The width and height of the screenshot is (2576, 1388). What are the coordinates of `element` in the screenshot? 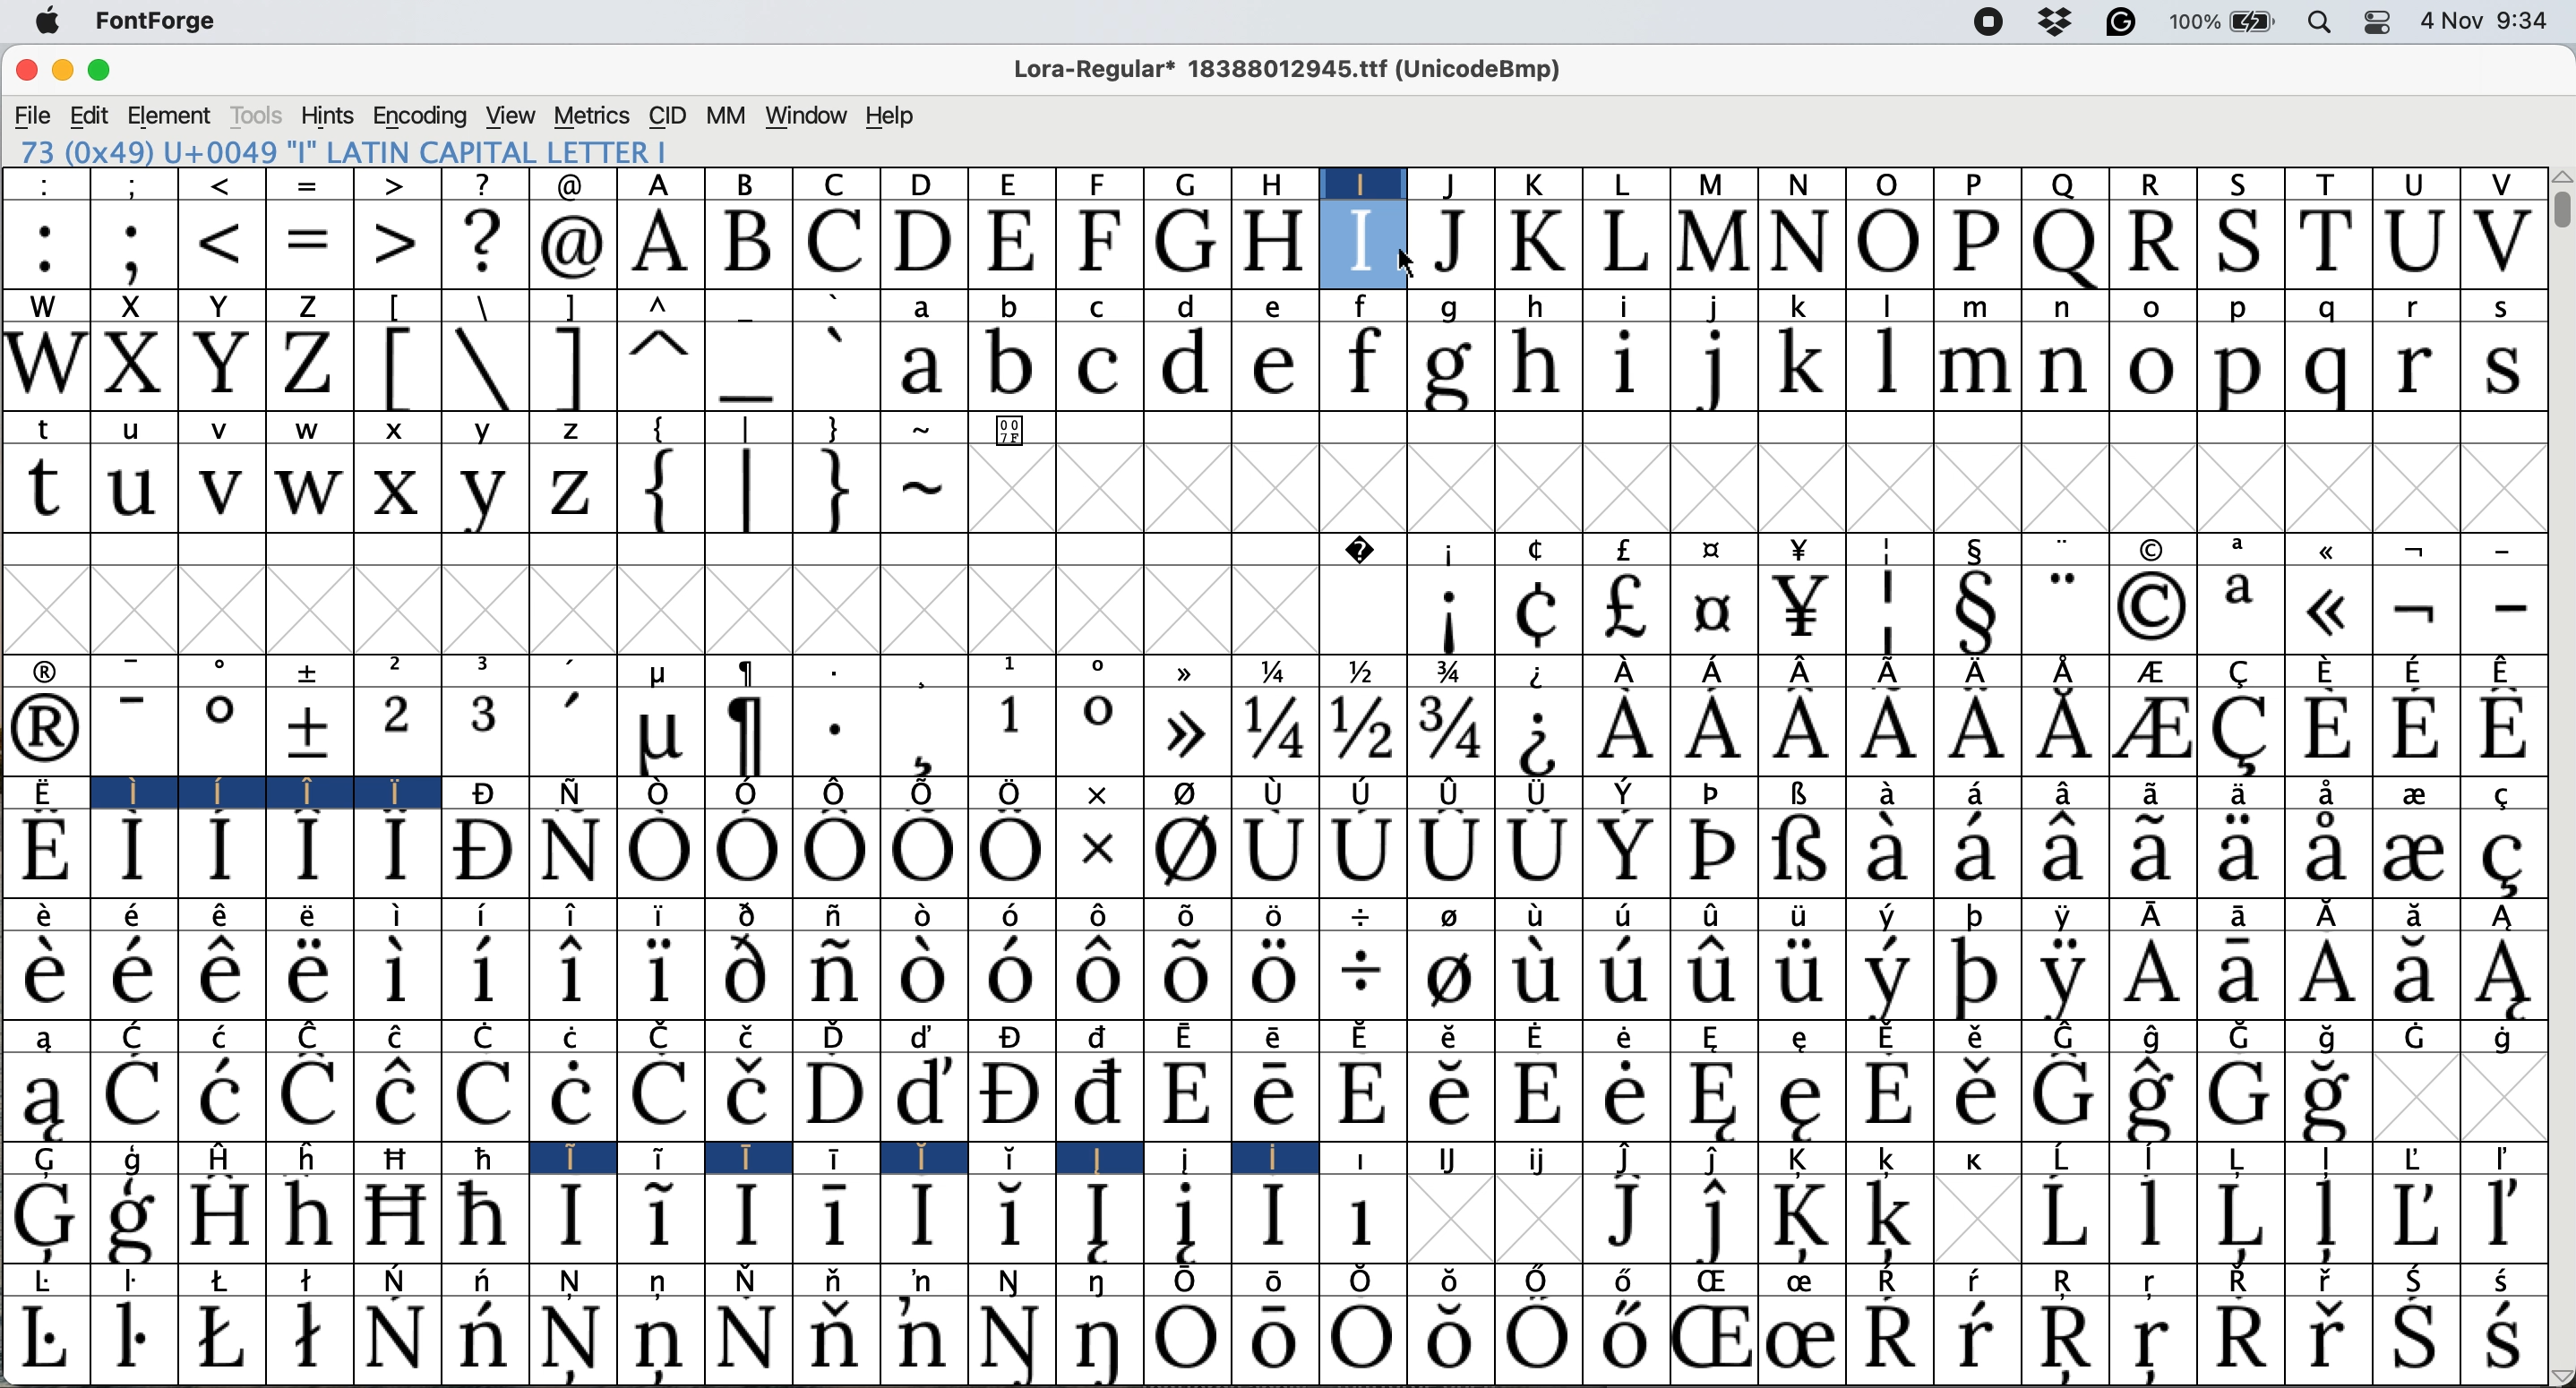 It's located at (171, 115).